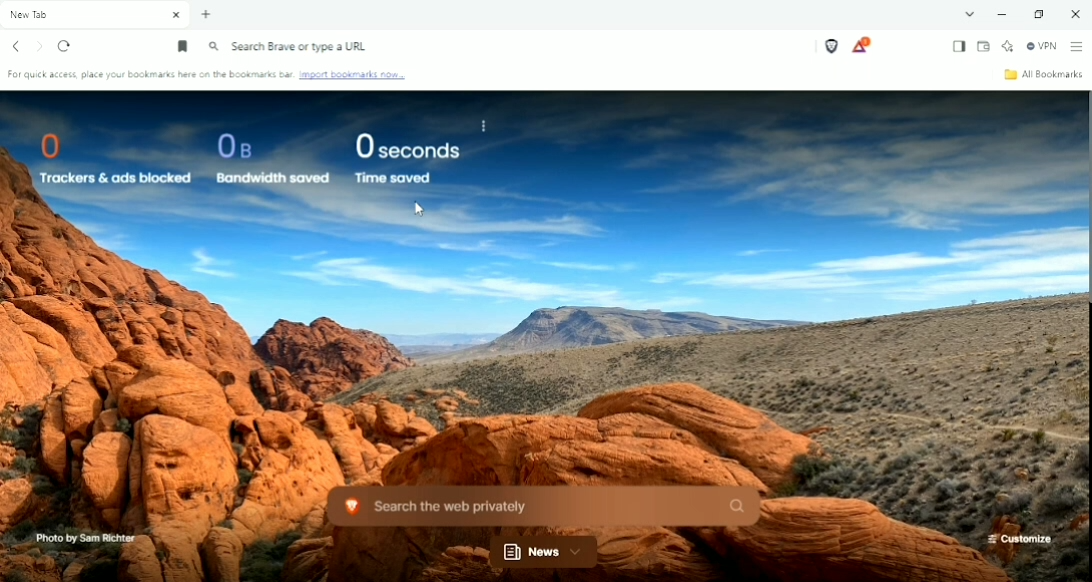 The width and height of the screenshot is (1092, 582). Describe the element at coordinates (17, 46) in the screenshot. I see `Click to go back` at that location.